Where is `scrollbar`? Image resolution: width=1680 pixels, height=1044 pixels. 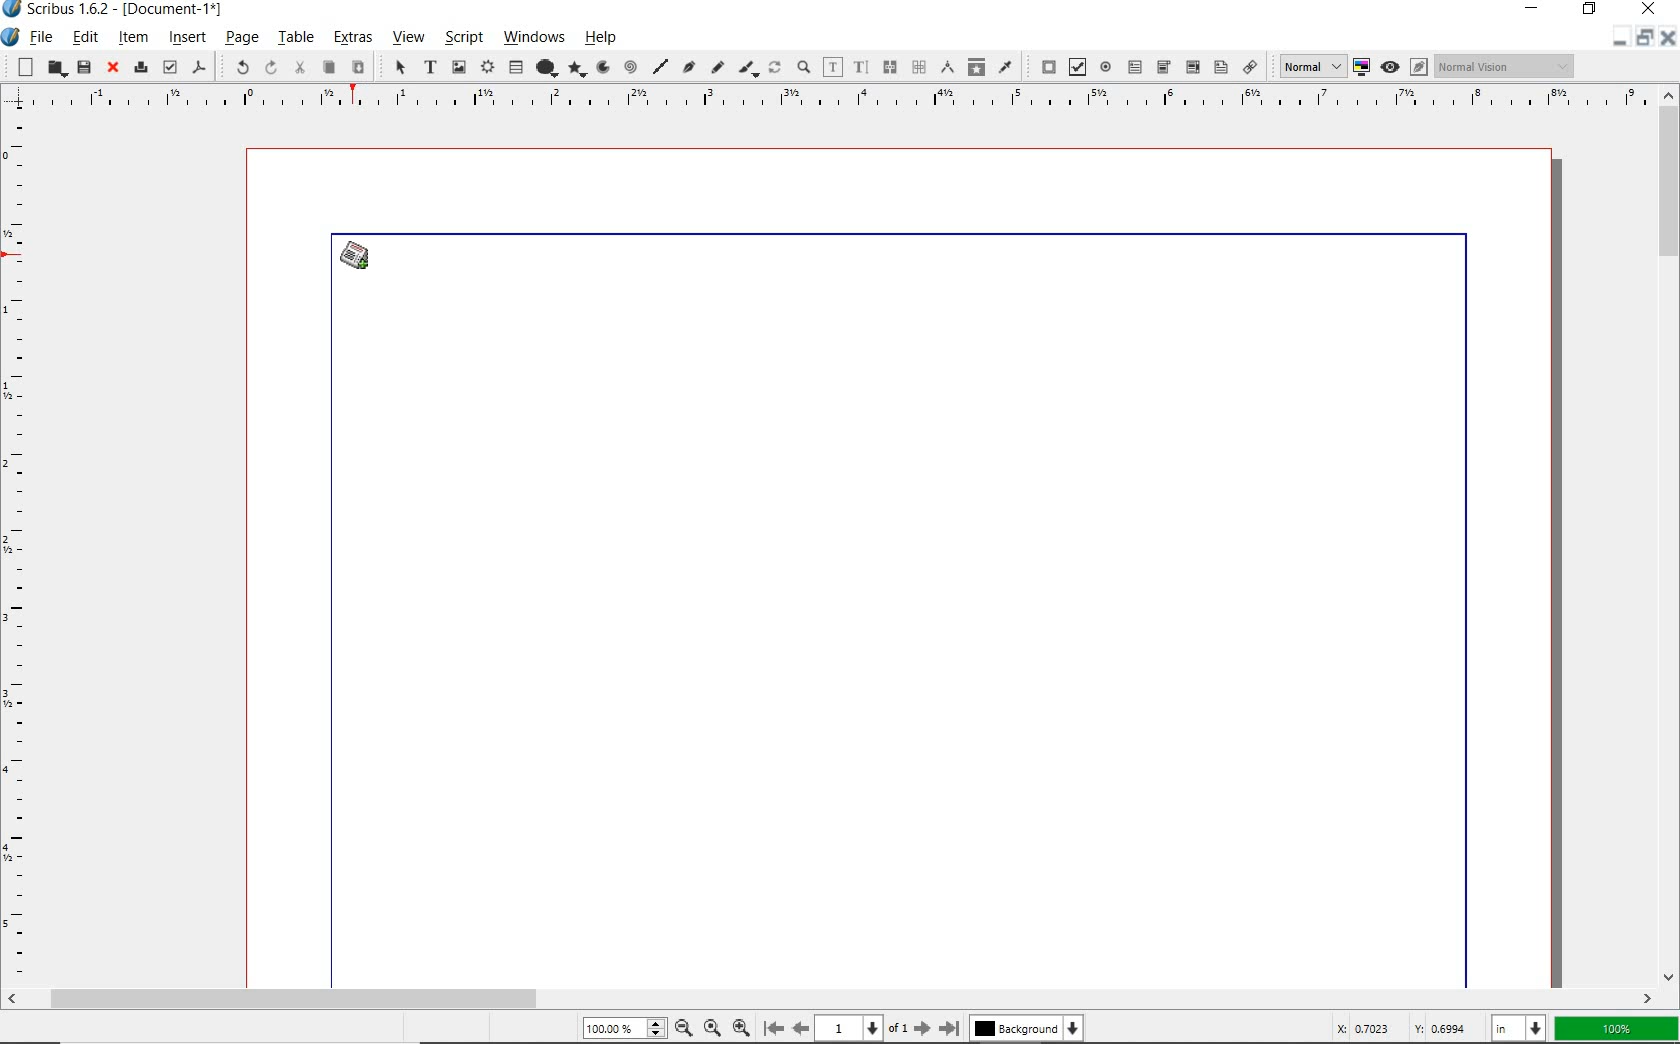
scrollbar is located at coordinates (830, 1001).